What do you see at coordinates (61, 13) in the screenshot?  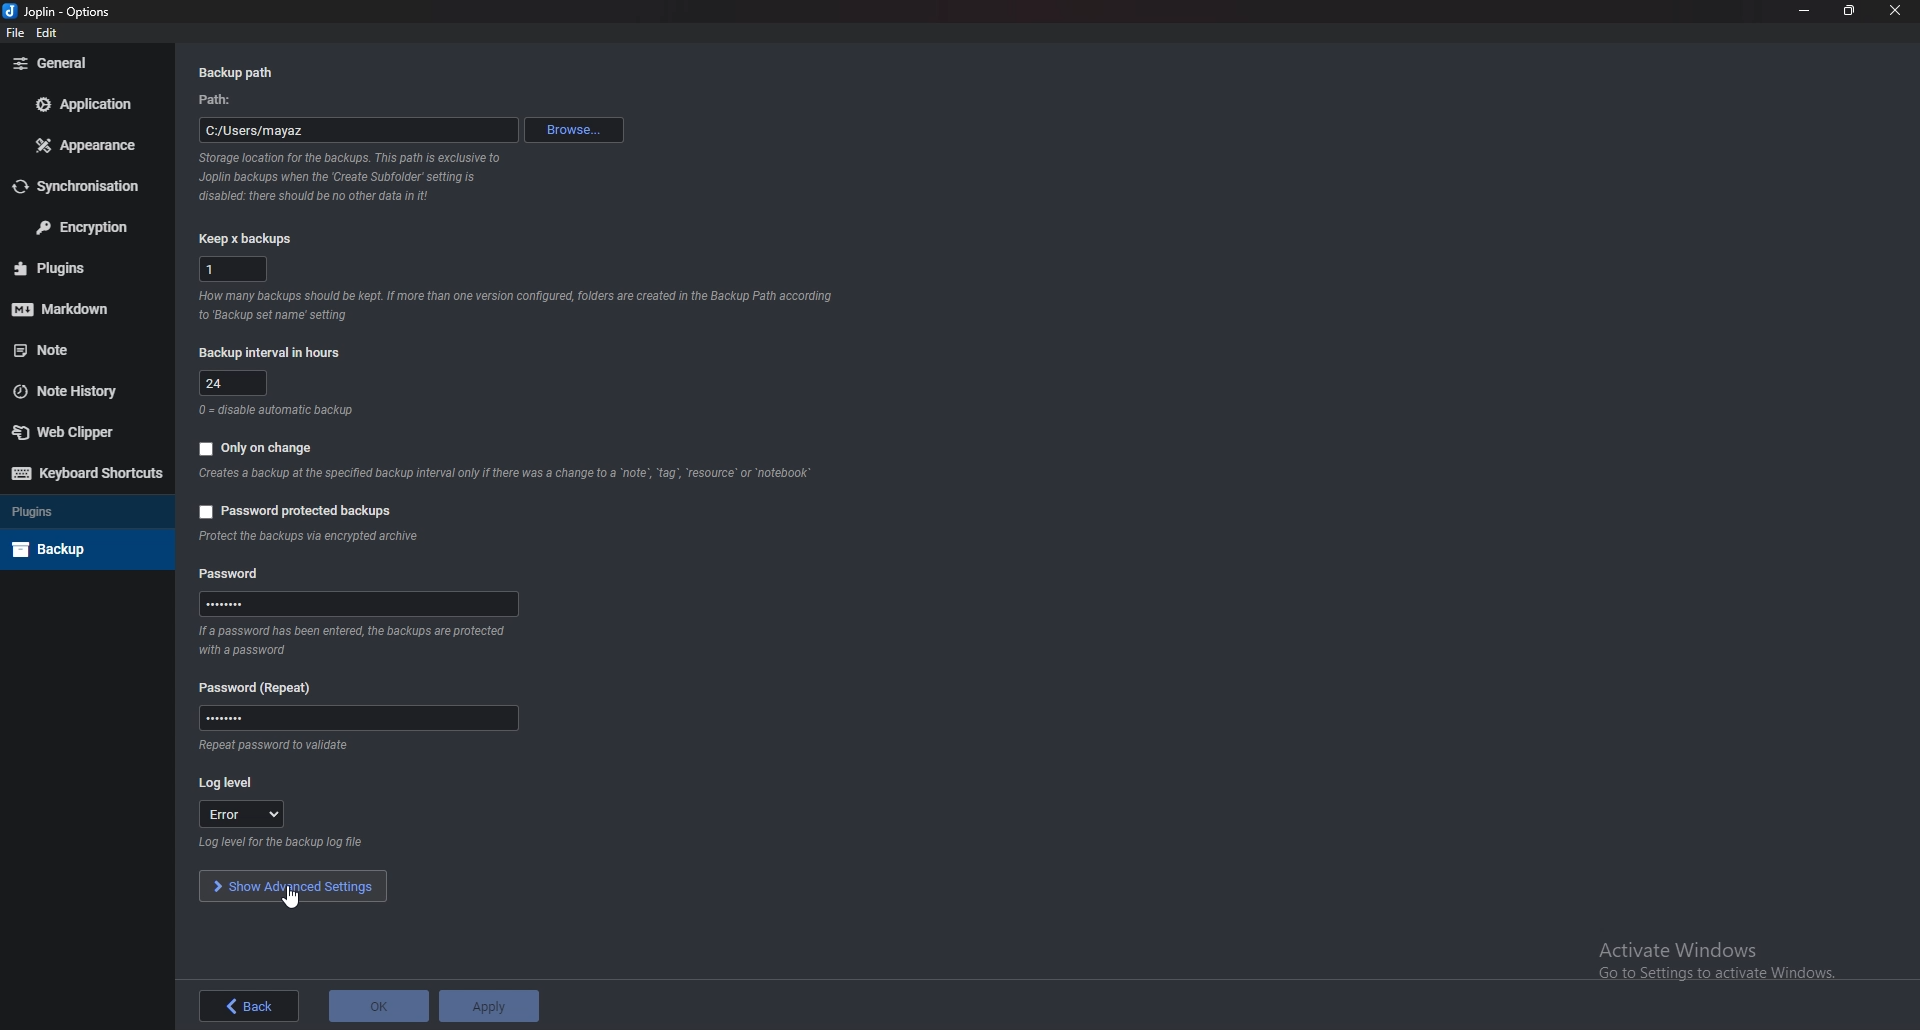 I see `Joplin - options` at bounding box center [61, 13].